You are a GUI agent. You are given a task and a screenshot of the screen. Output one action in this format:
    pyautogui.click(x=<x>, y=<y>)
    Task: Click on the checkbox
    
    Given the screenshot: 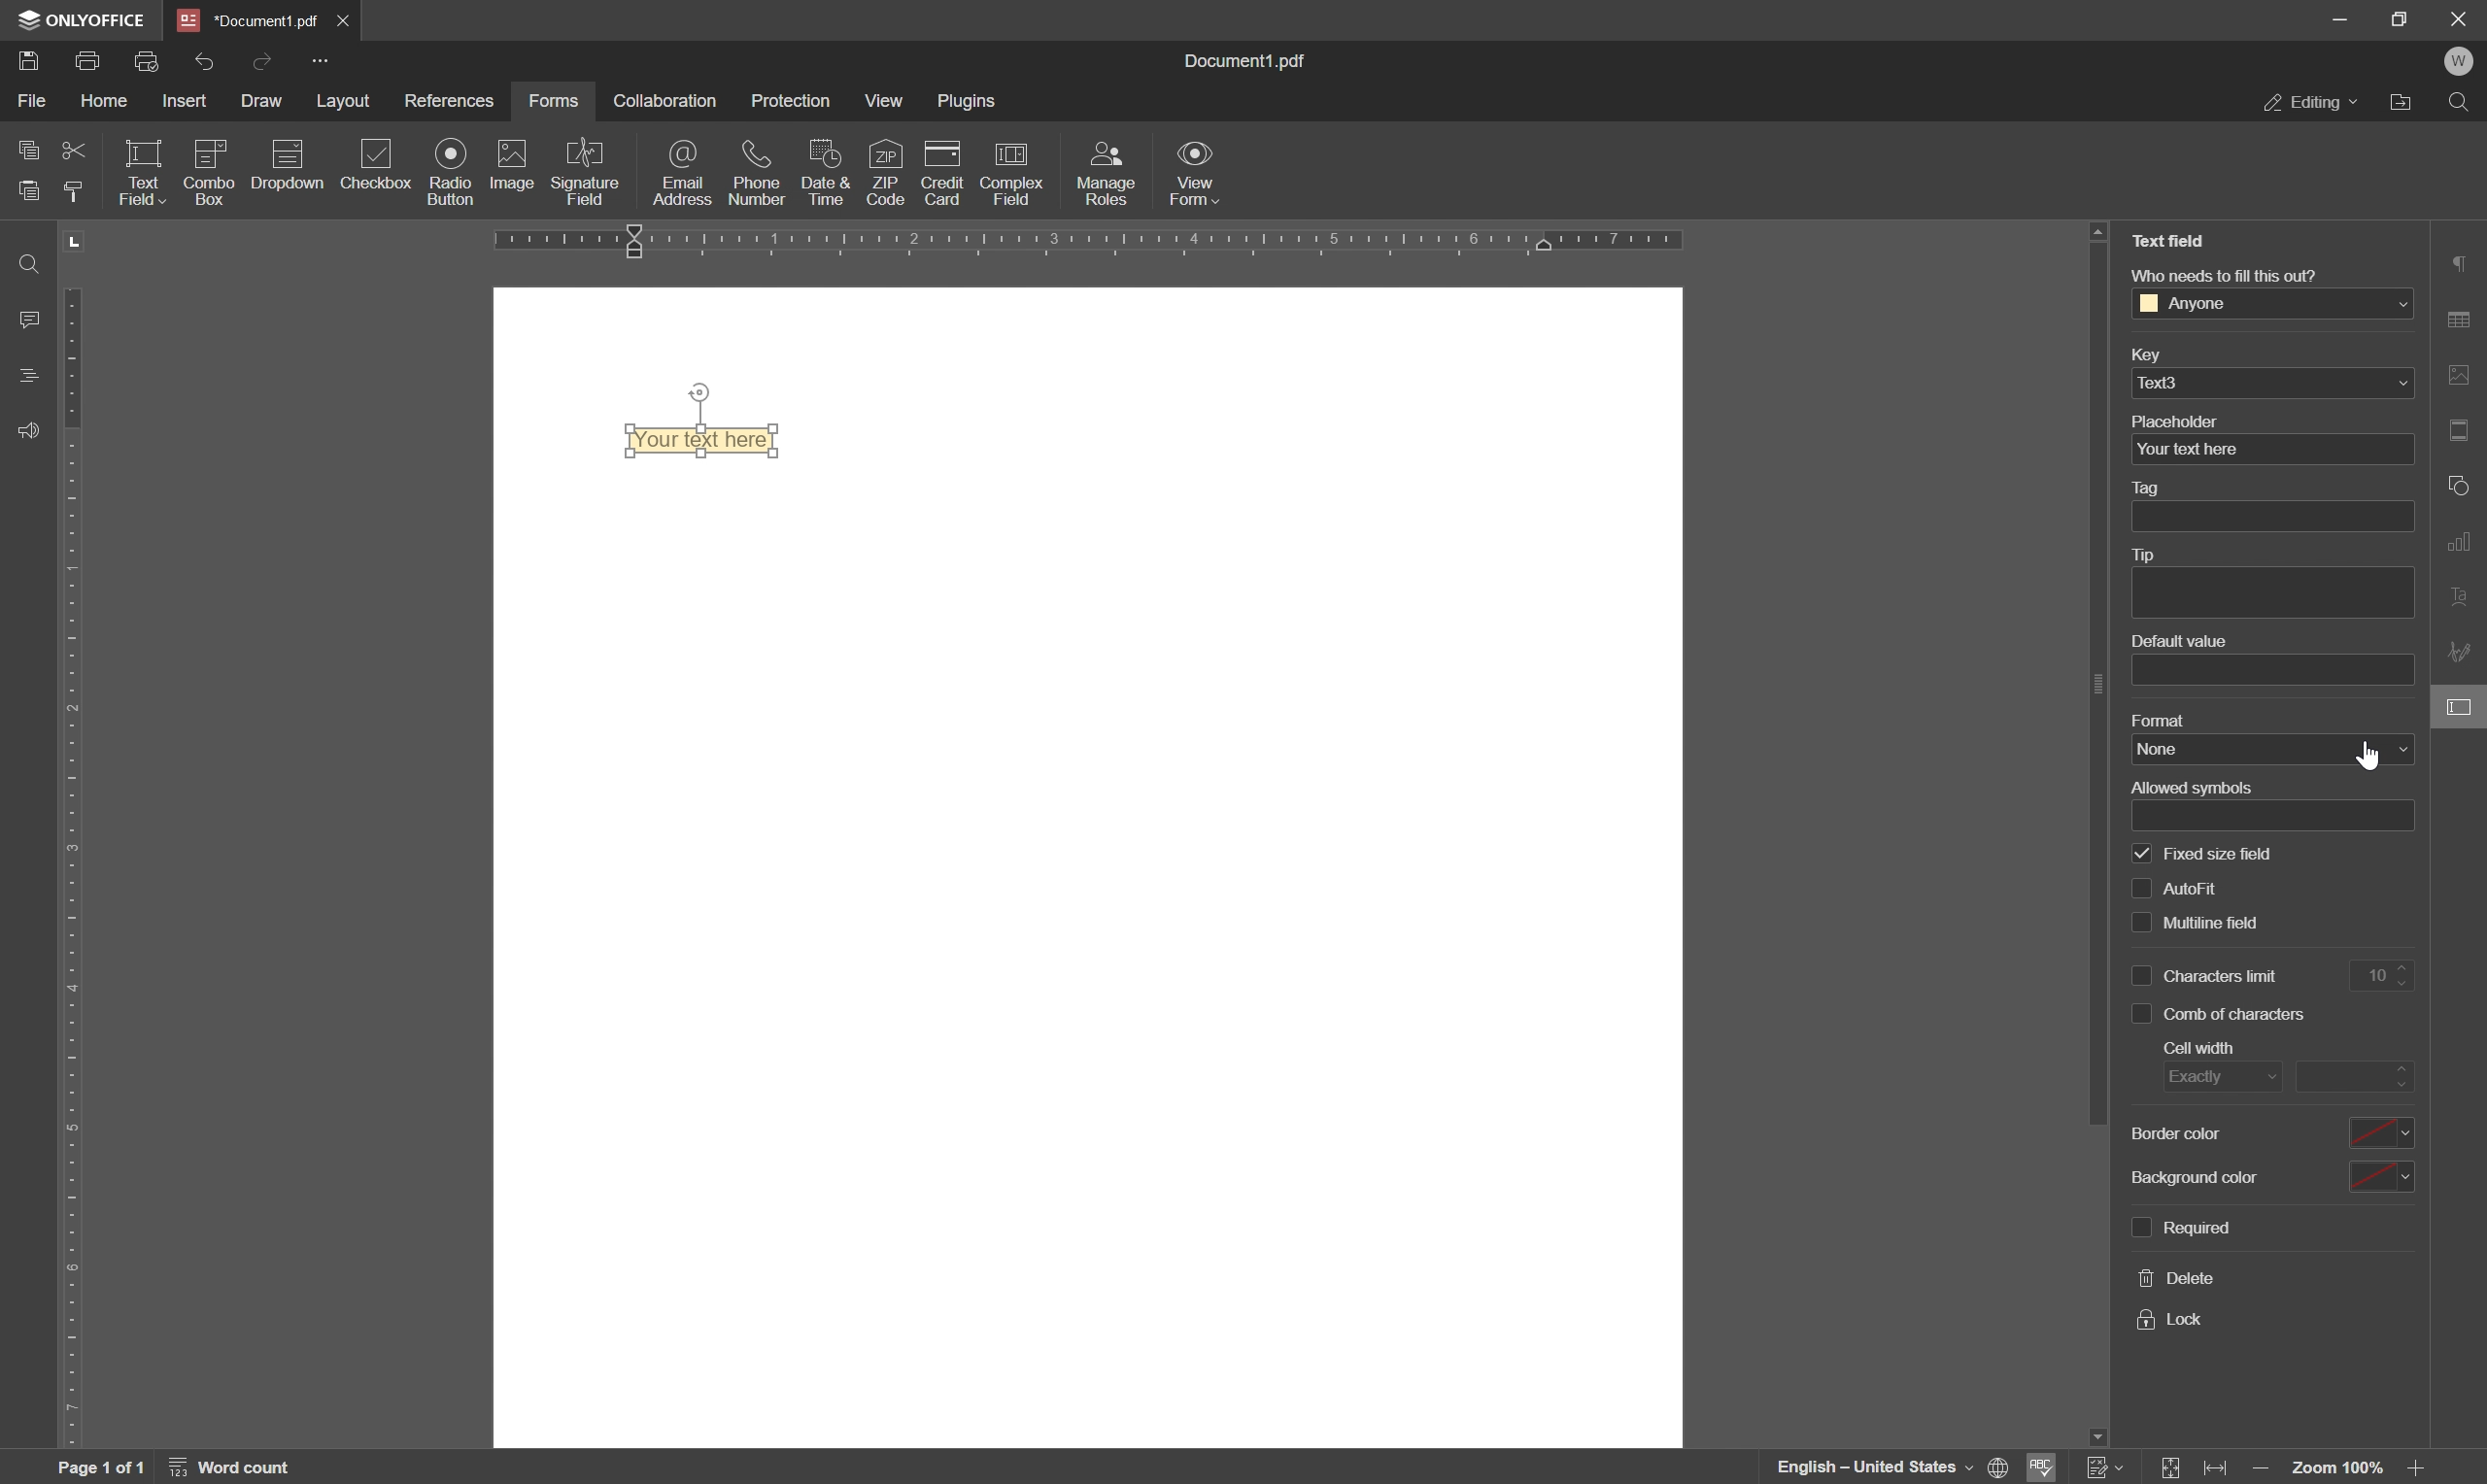 What is the action you would take?
    pyautogui.click(x=2140, y=887)
    